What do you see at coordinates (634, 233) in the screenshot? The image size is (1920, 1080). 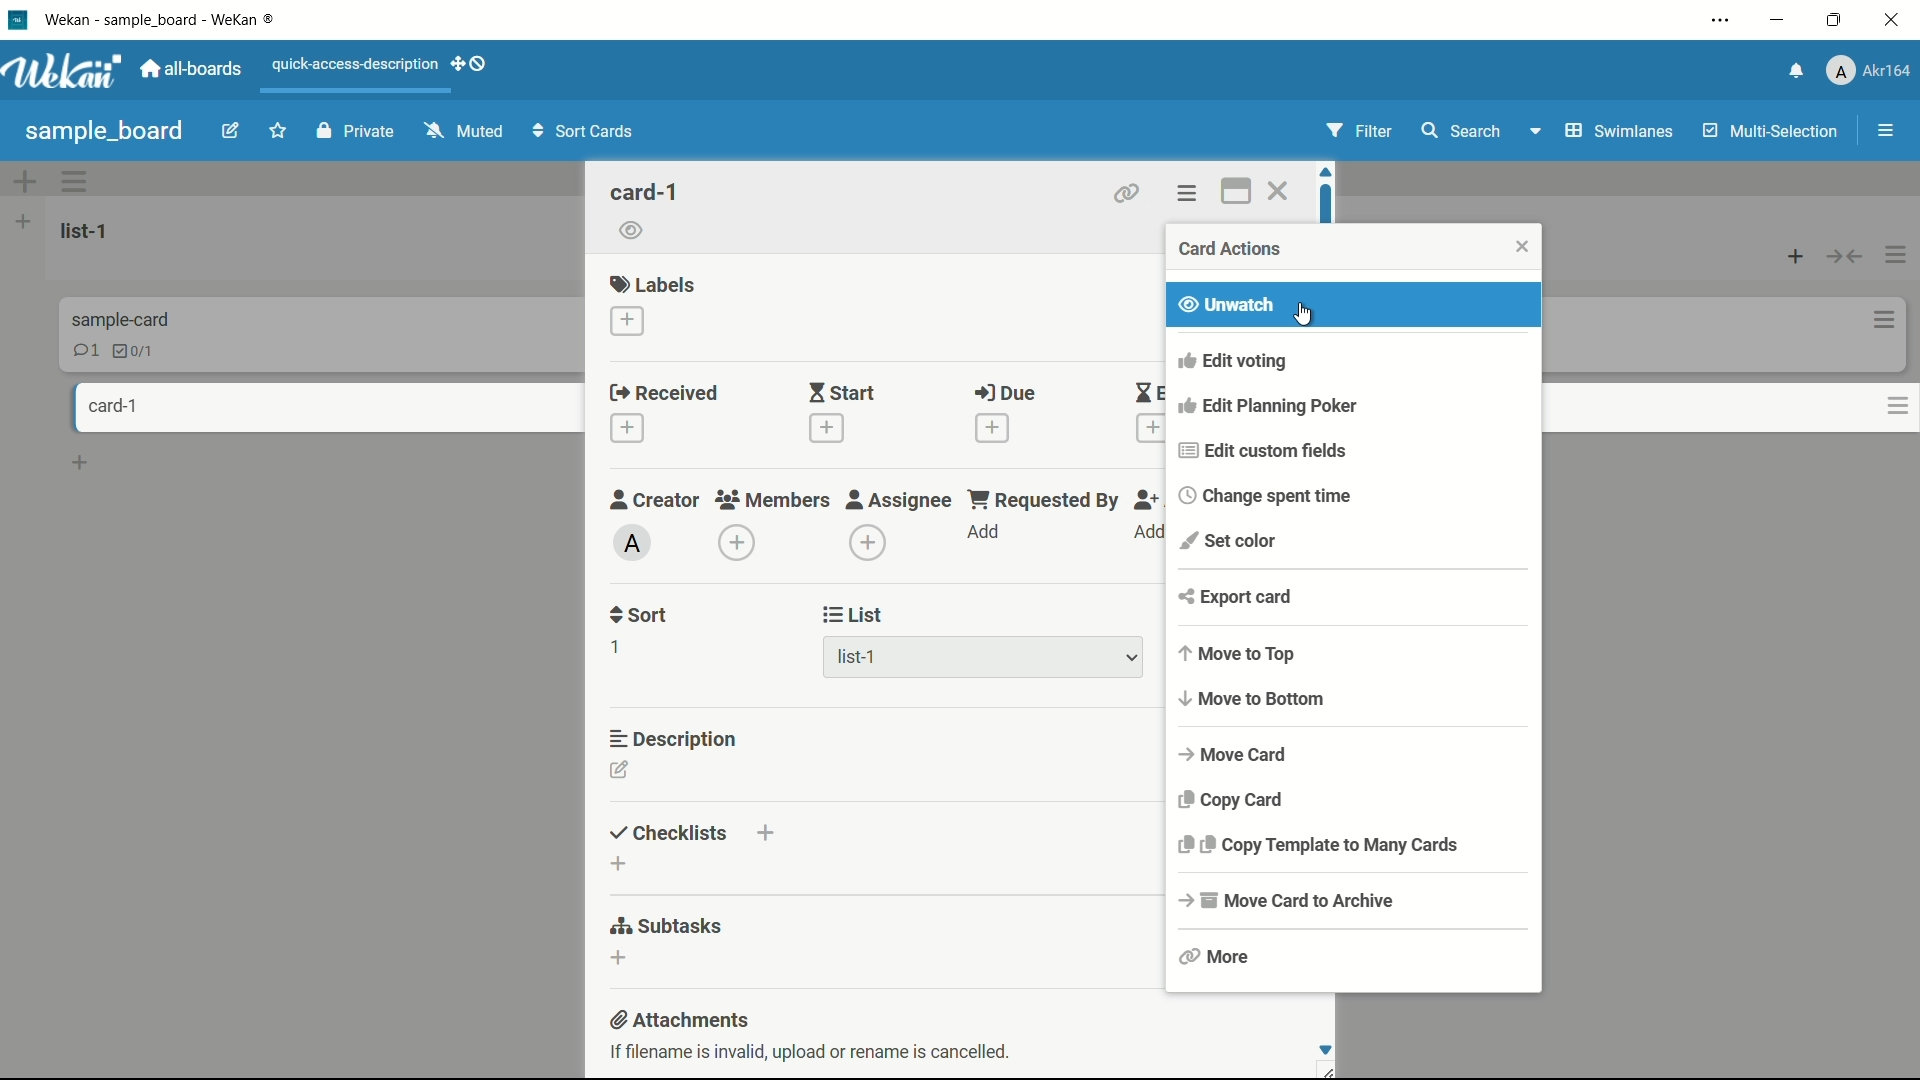 I see `watch icon` at bounding box center [634, 233].